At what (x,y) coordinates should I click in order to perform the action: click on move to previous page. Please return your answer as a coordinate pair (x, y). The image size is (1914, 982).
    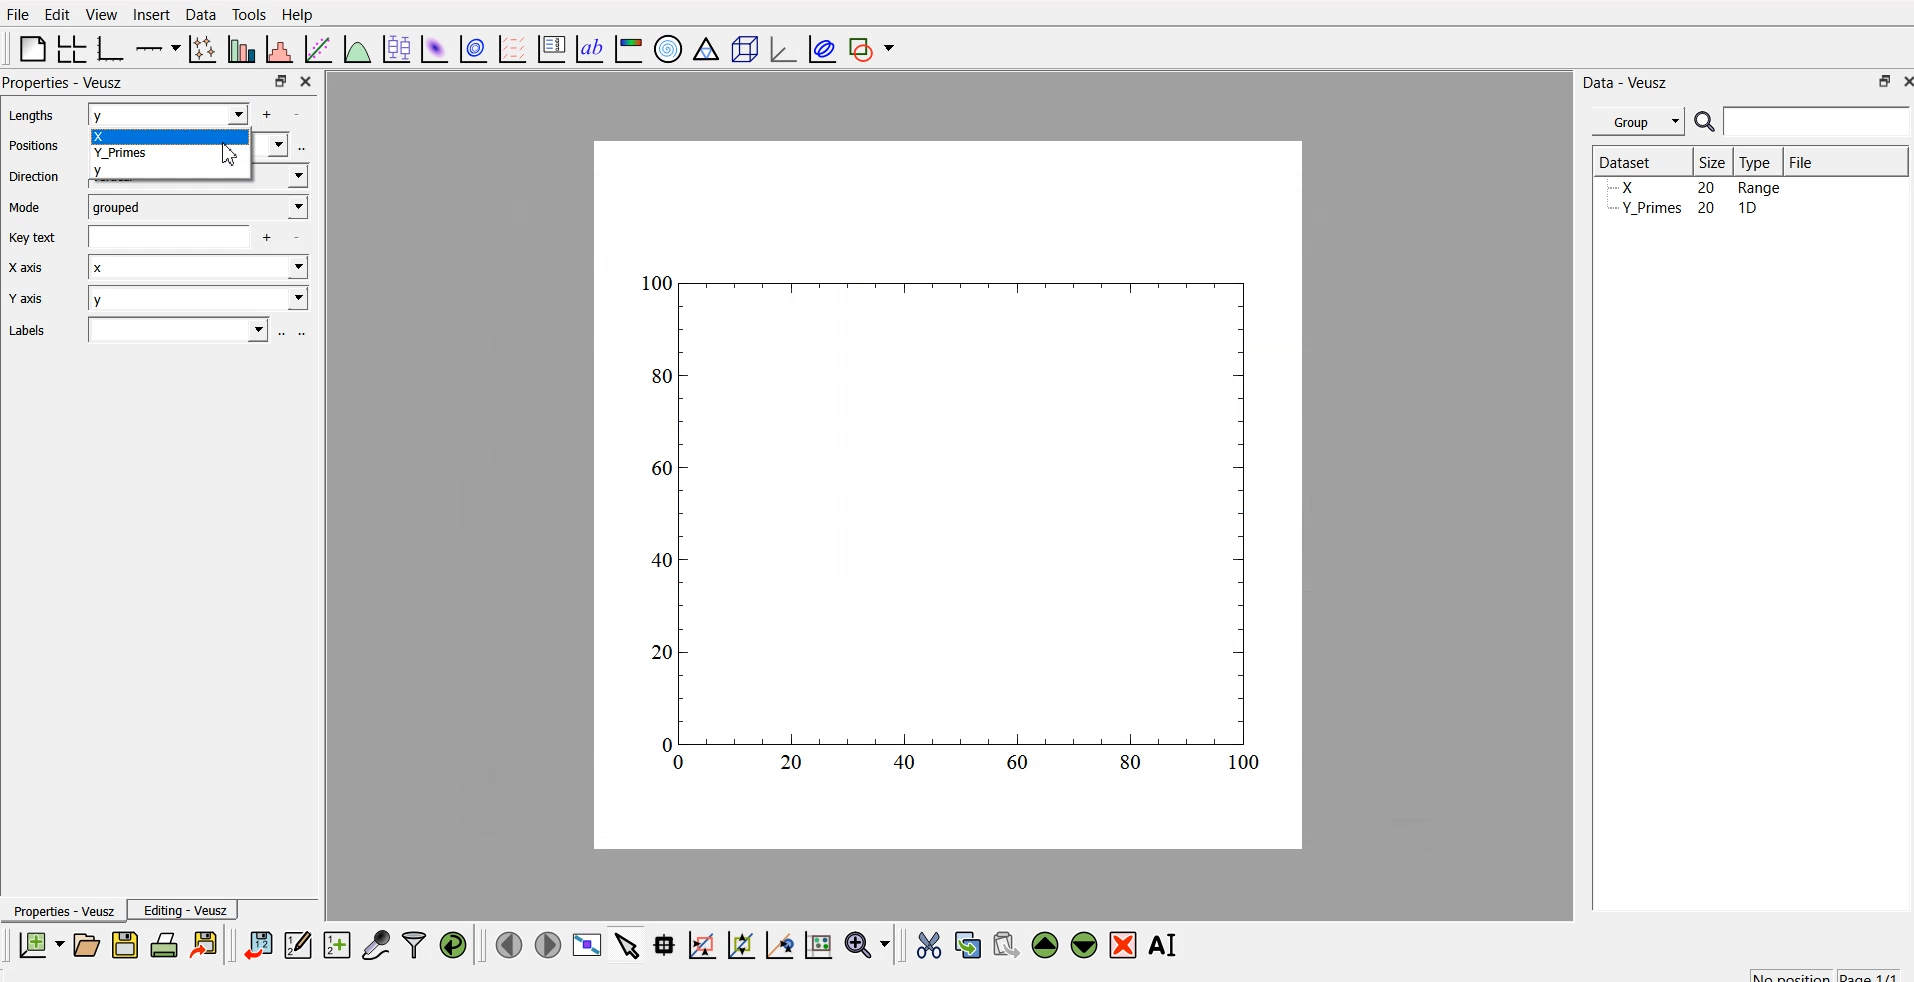
    Looking at the image, I should click on (506, 944).